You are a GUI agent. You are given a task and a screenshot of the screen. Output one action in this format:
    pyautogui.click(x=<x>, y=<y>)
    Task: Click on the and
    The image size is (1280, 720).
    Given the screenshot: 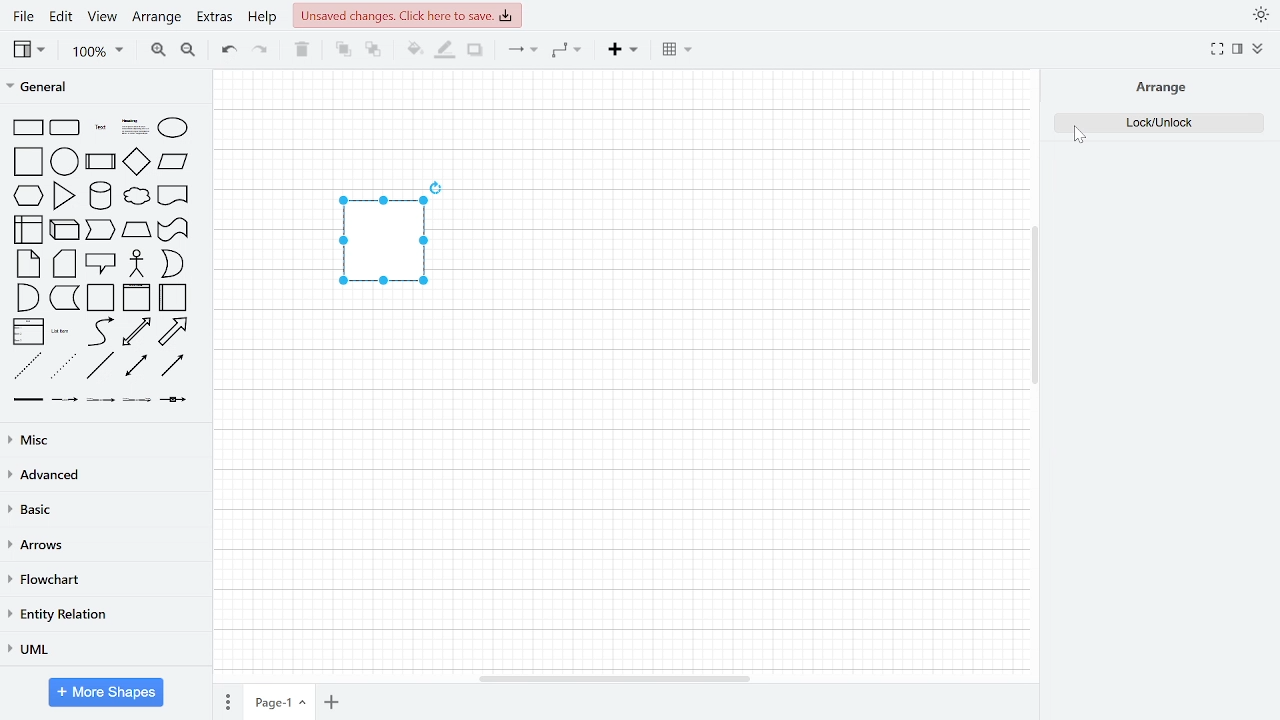 What is the action you would take?
    pyautogui.click(x=27, y=297)
    